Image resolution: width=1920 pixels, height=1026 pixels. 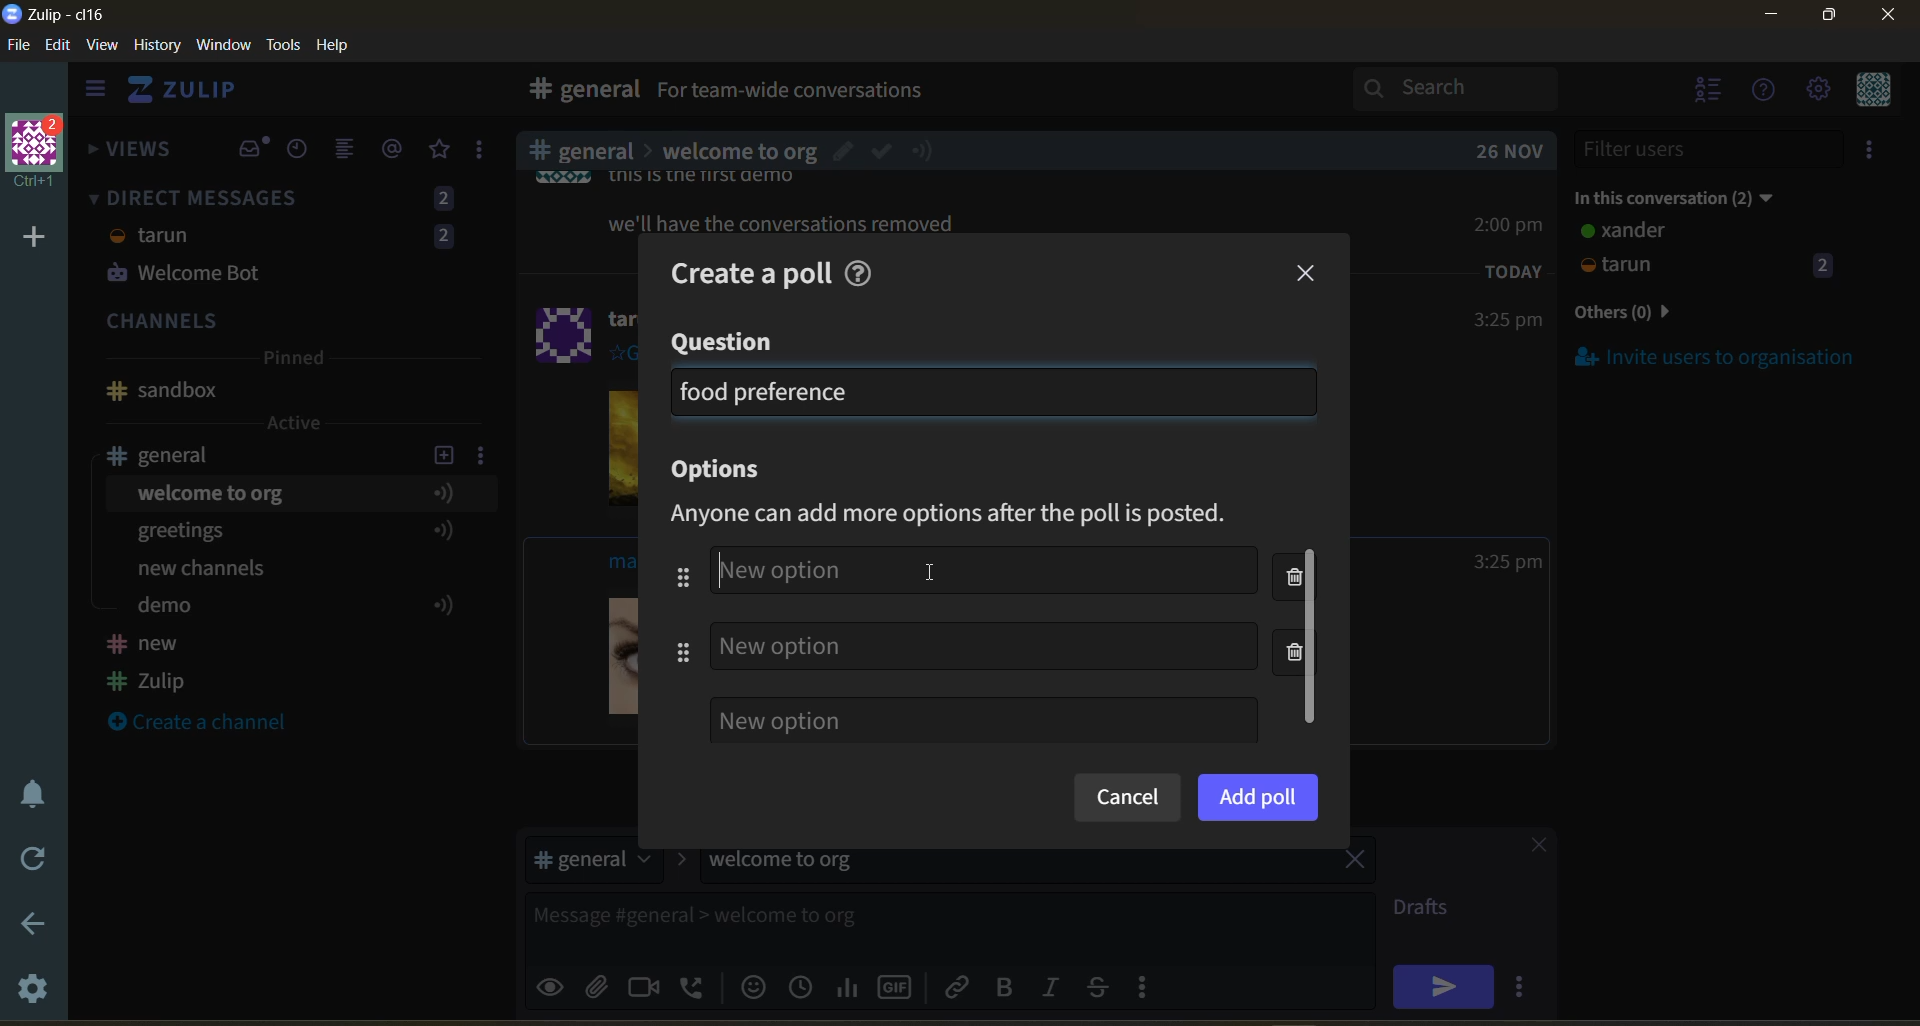 I want to click on go back, so click(x=31, y=925).